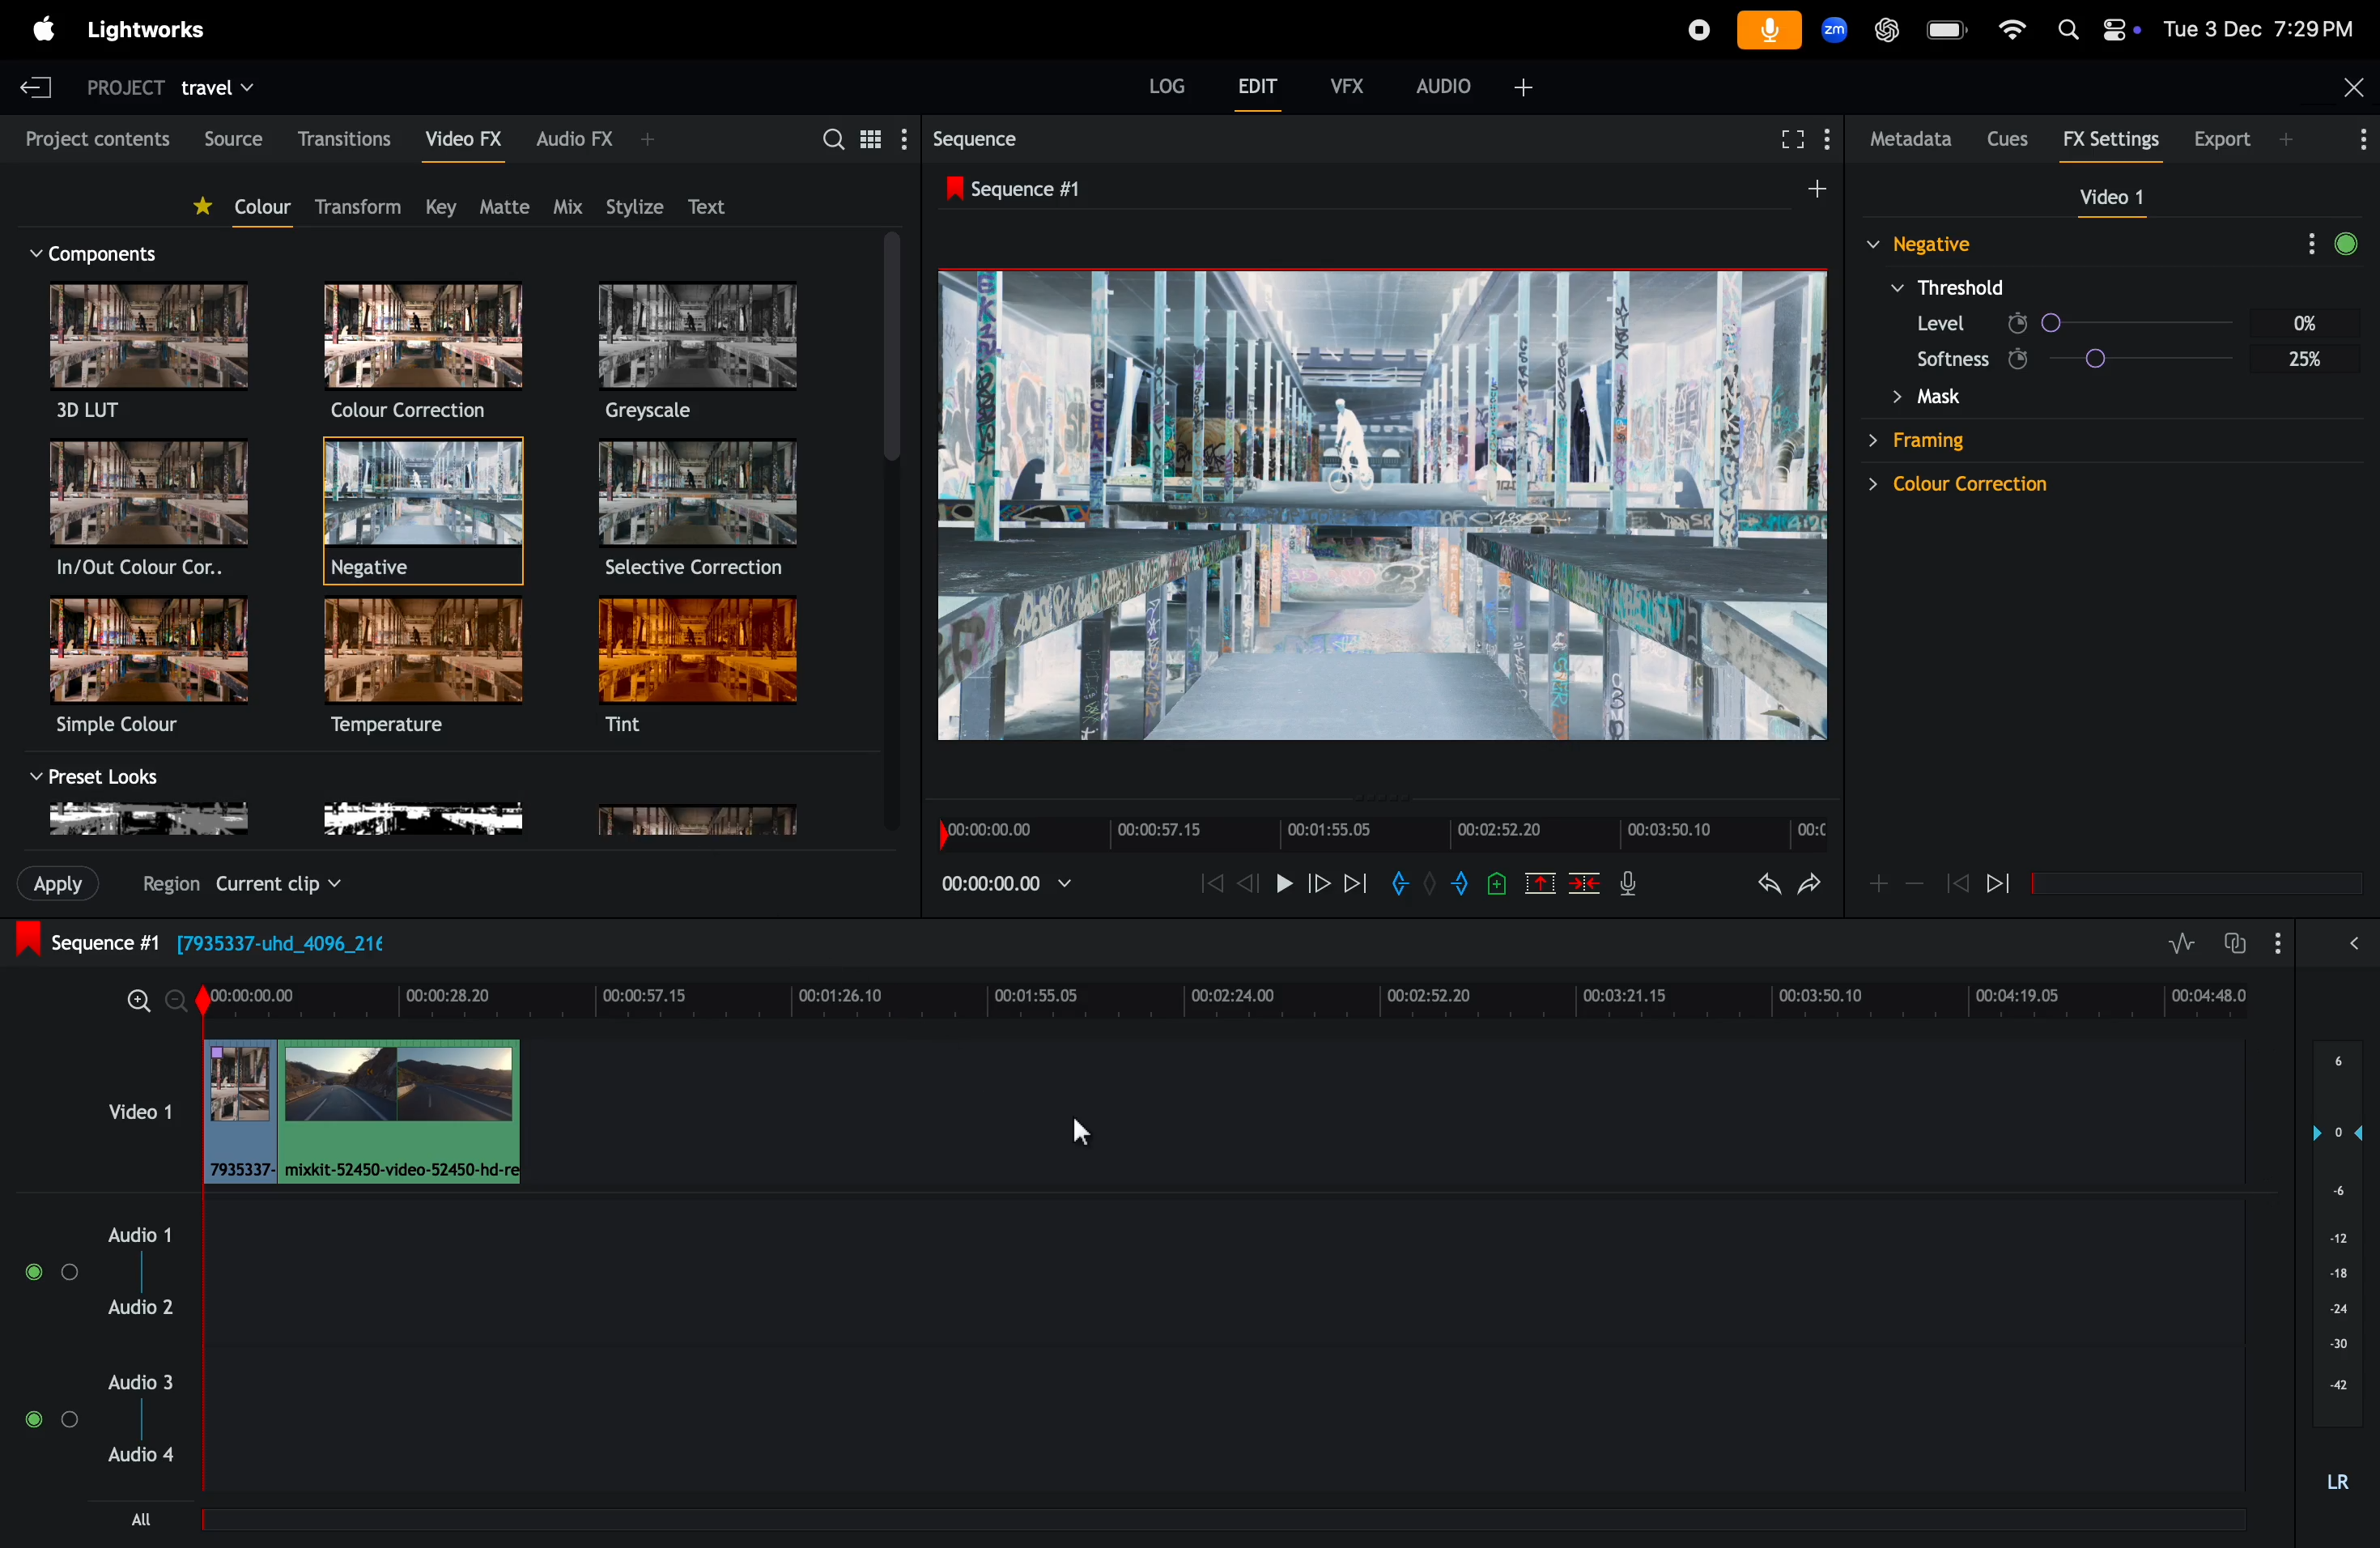 The width and height of the screenshot is (2380, 1548). Describe the element at coordinates (1469, 85) in the screenshot. I see `audio +` at that location.